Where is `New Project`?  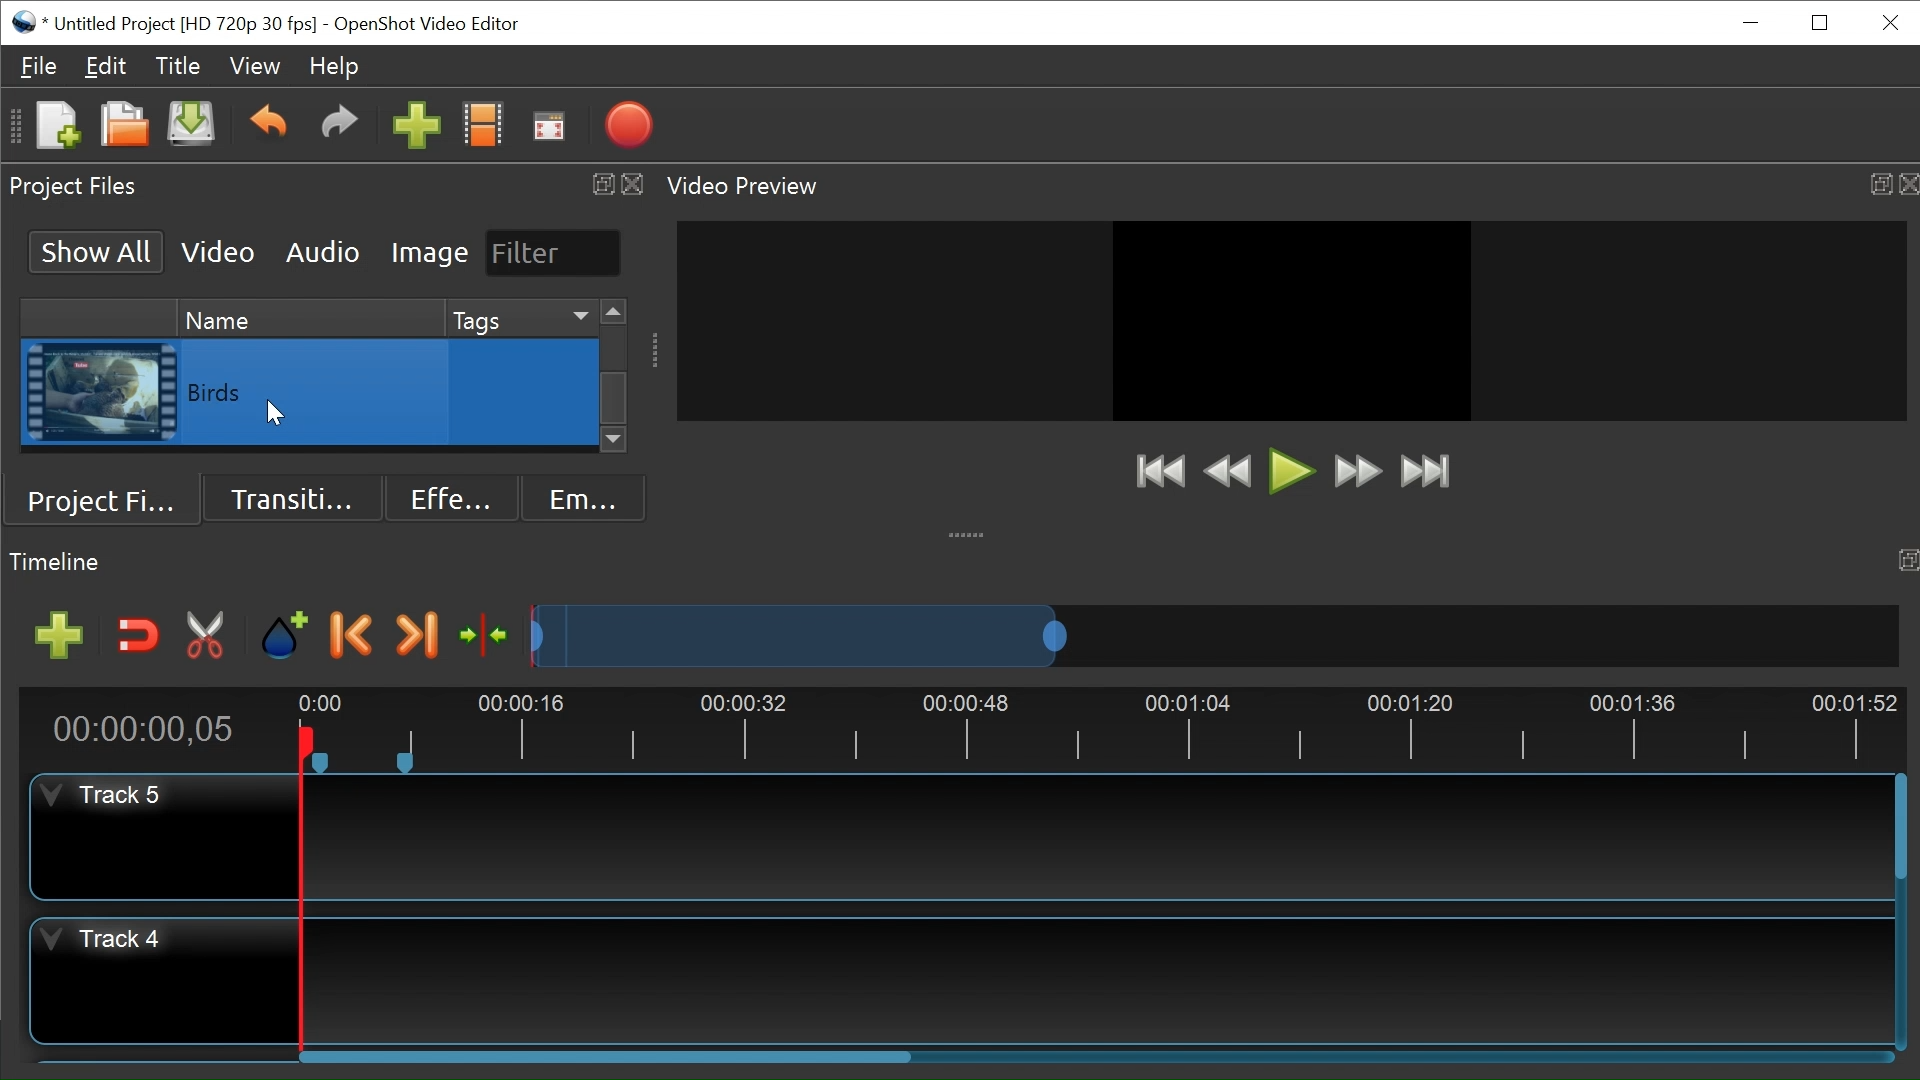
New Project is located at coordinates (55, 127).